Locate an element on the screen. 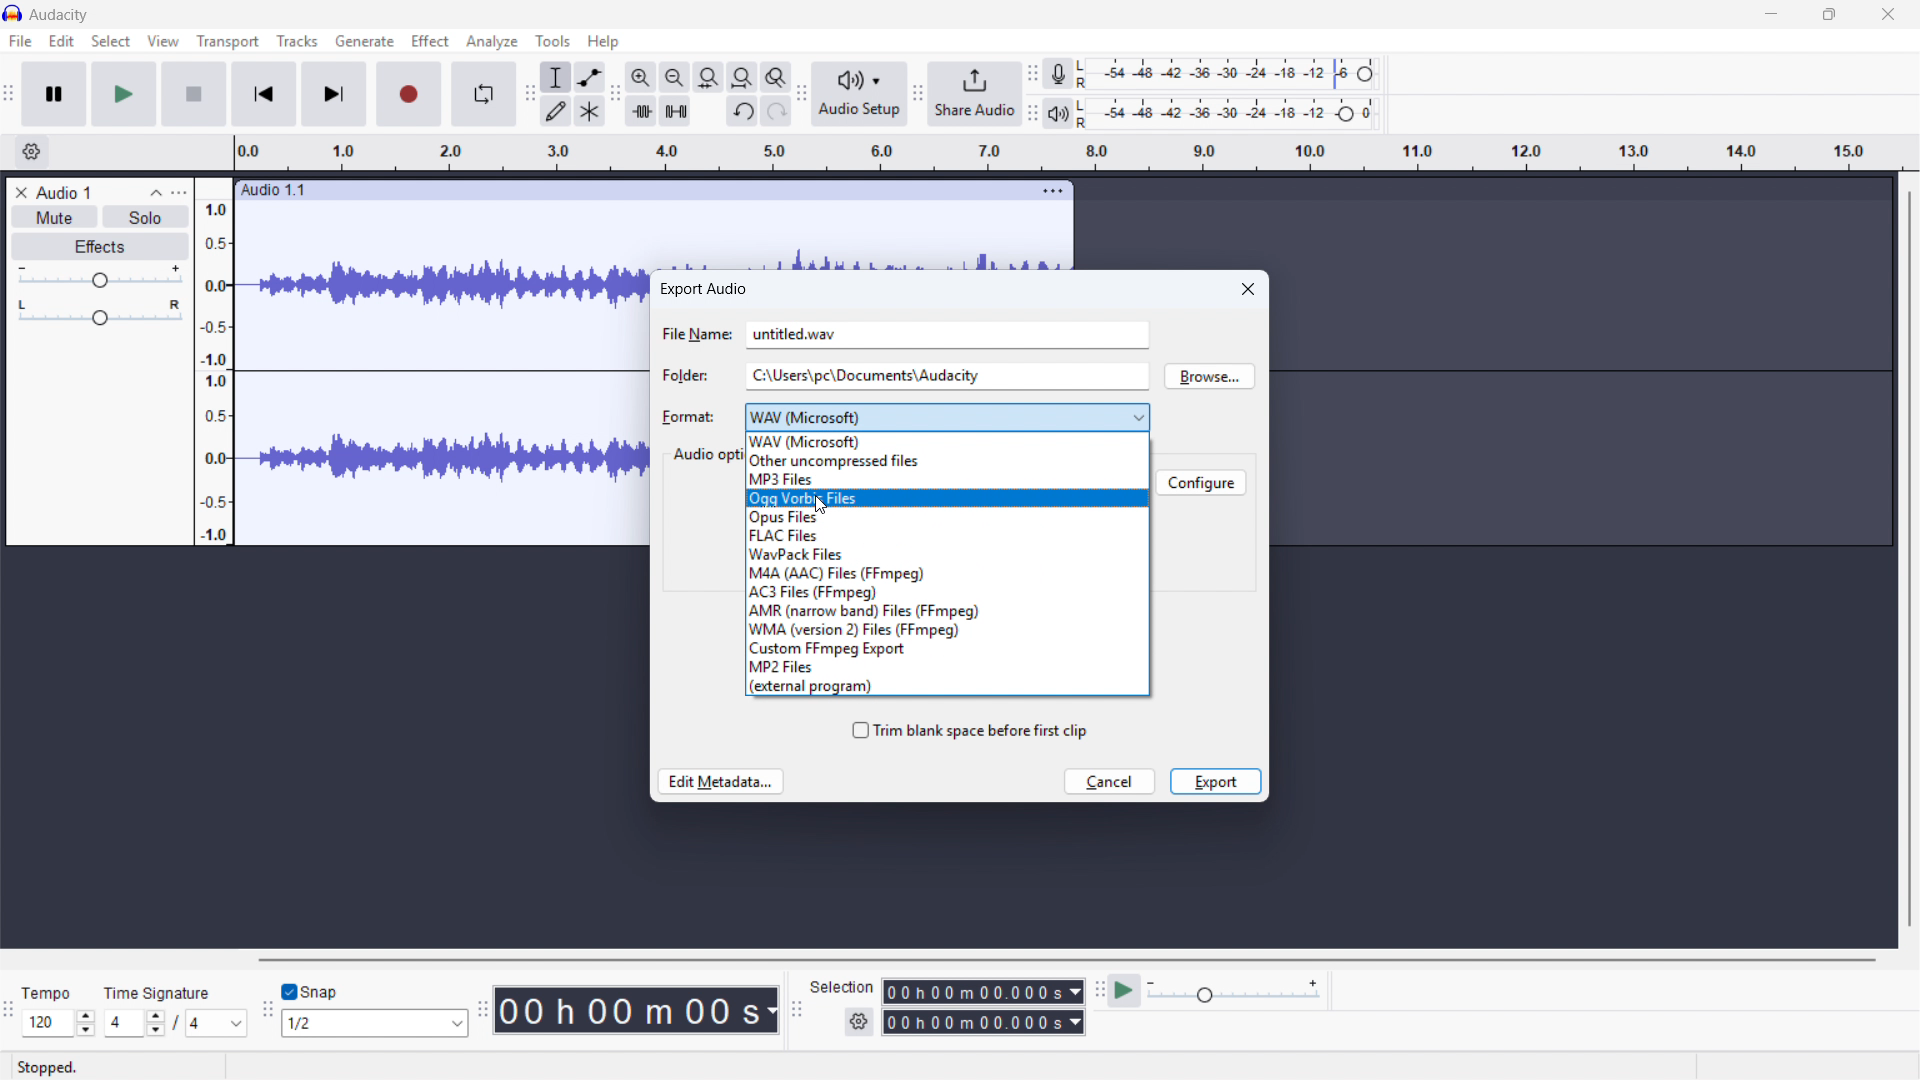 The width and height of the screenshot is (1920, 1080). Audio setup  is located at coordinates (861, 94).